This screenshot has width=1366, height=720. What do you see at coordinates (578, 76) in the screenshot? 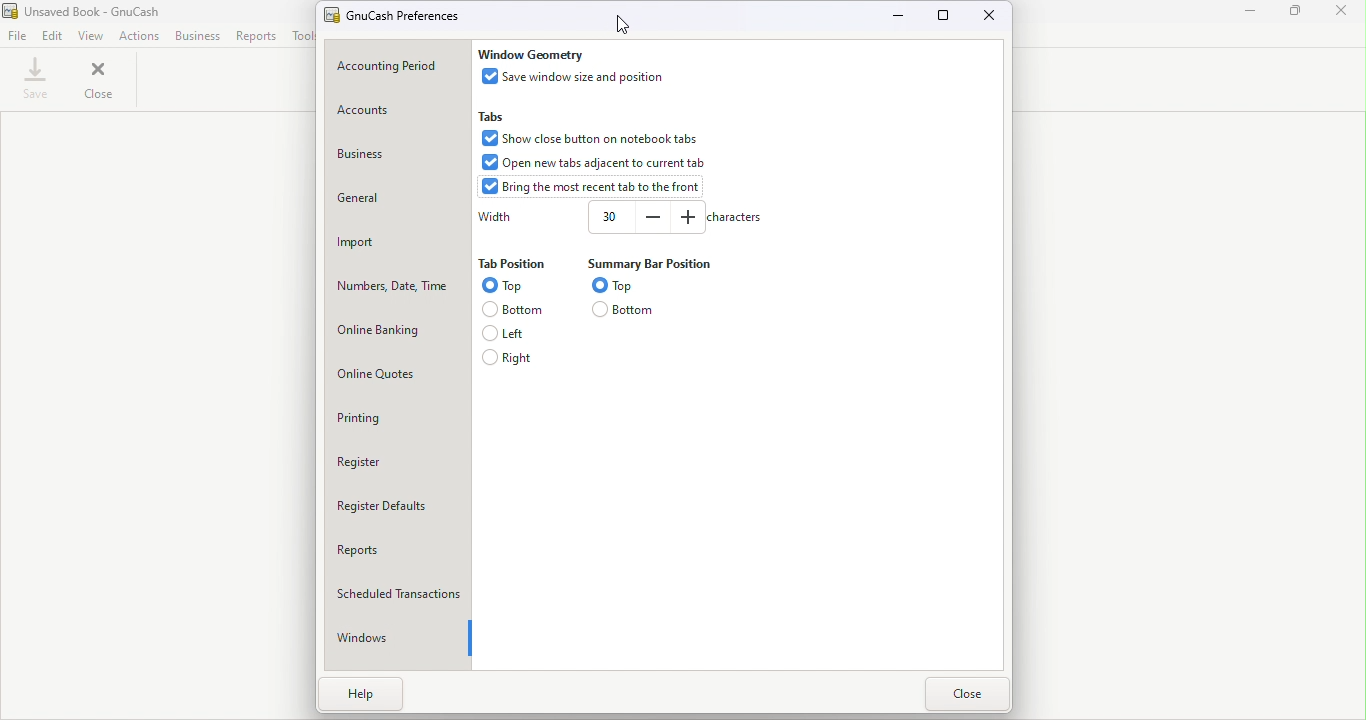
I see `Save window size and position` at bounding box center [578, 76].